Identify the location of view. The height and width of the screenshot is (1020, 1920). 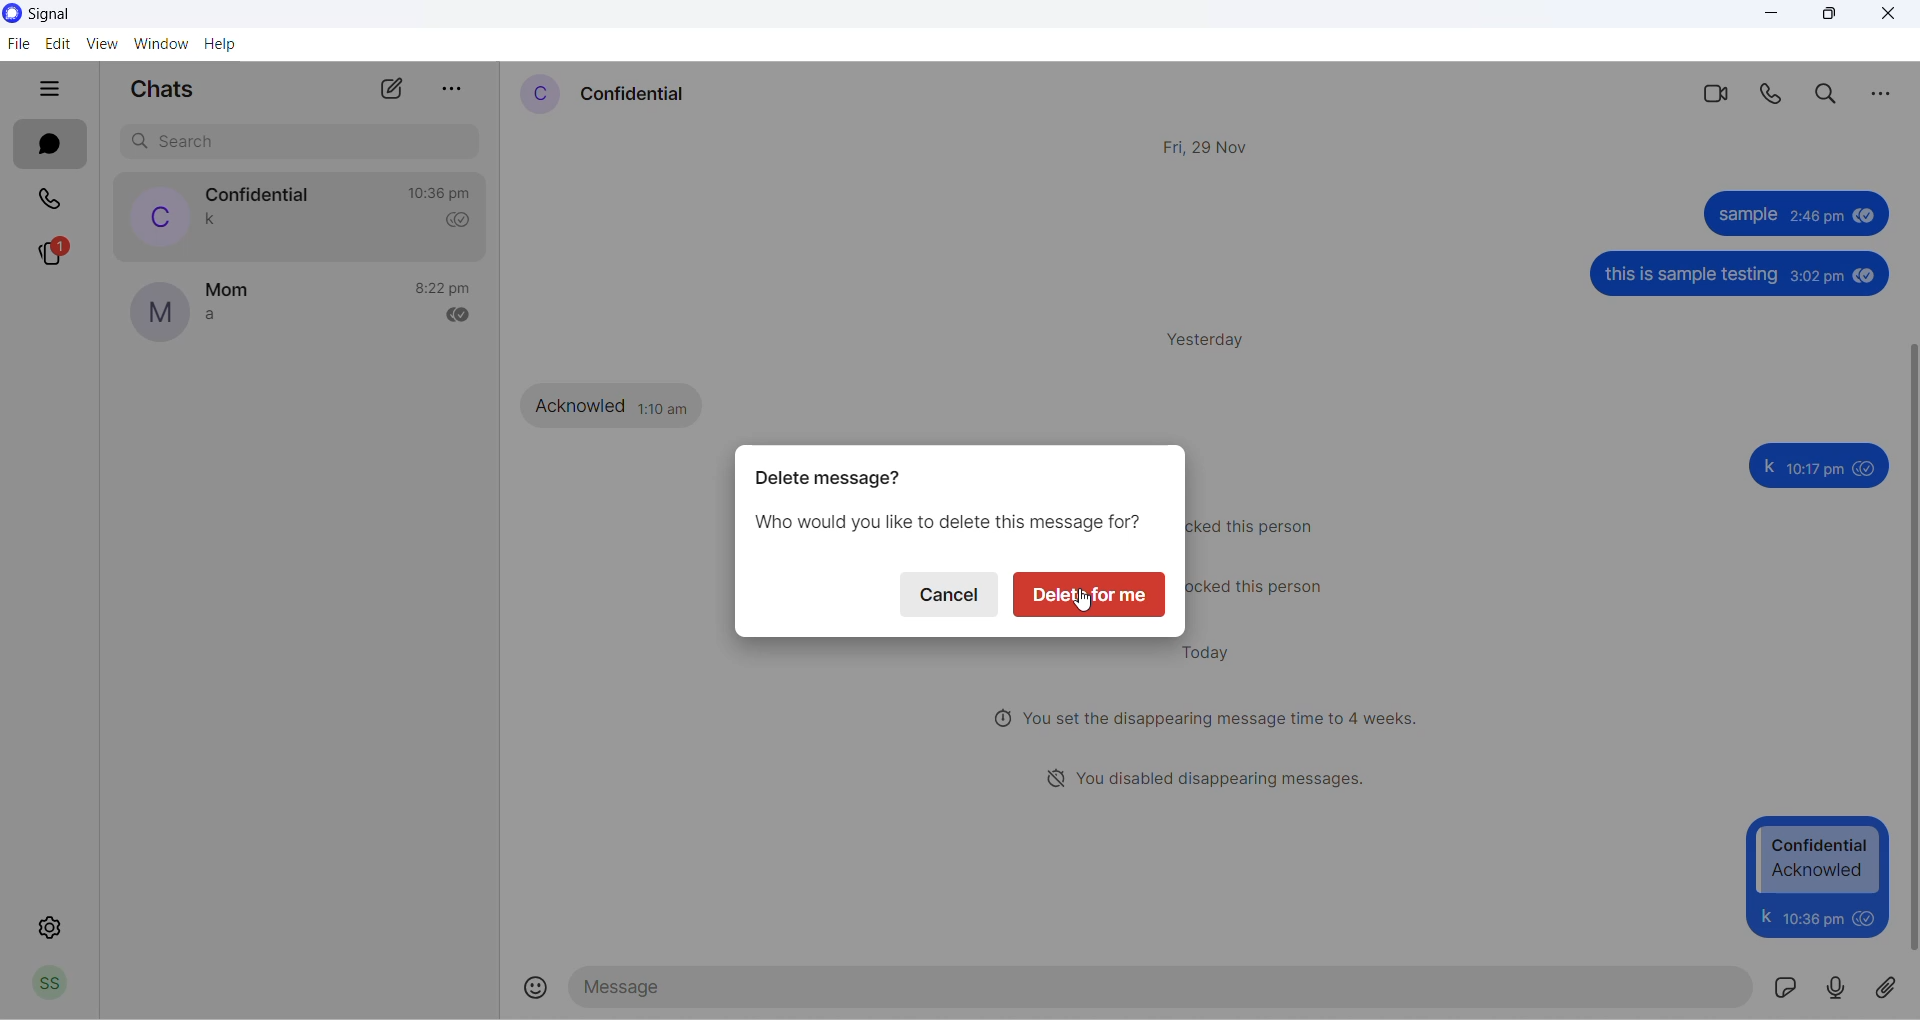
(99, 45).